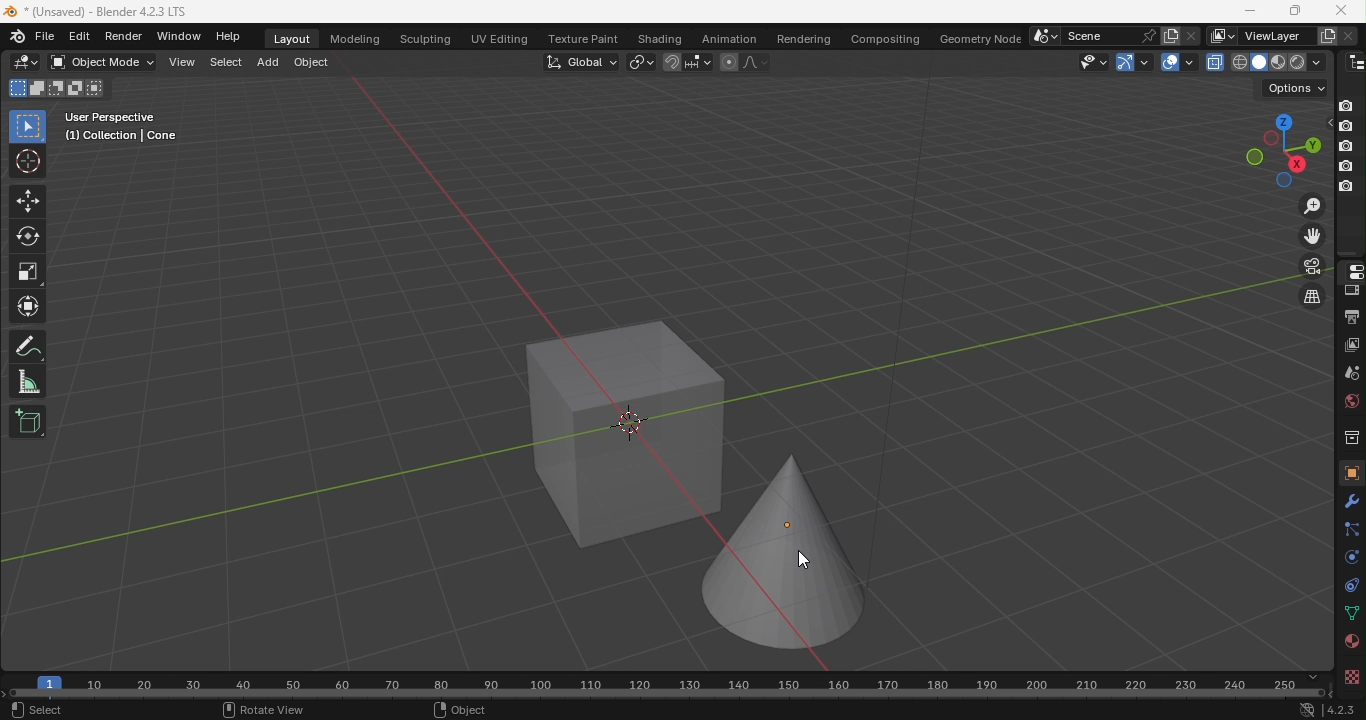 This screenshot has height=720, width=1366. Describe the element at coordinates (1095, 61) in the screenshot. I see `Selectability and visibility` at that location.